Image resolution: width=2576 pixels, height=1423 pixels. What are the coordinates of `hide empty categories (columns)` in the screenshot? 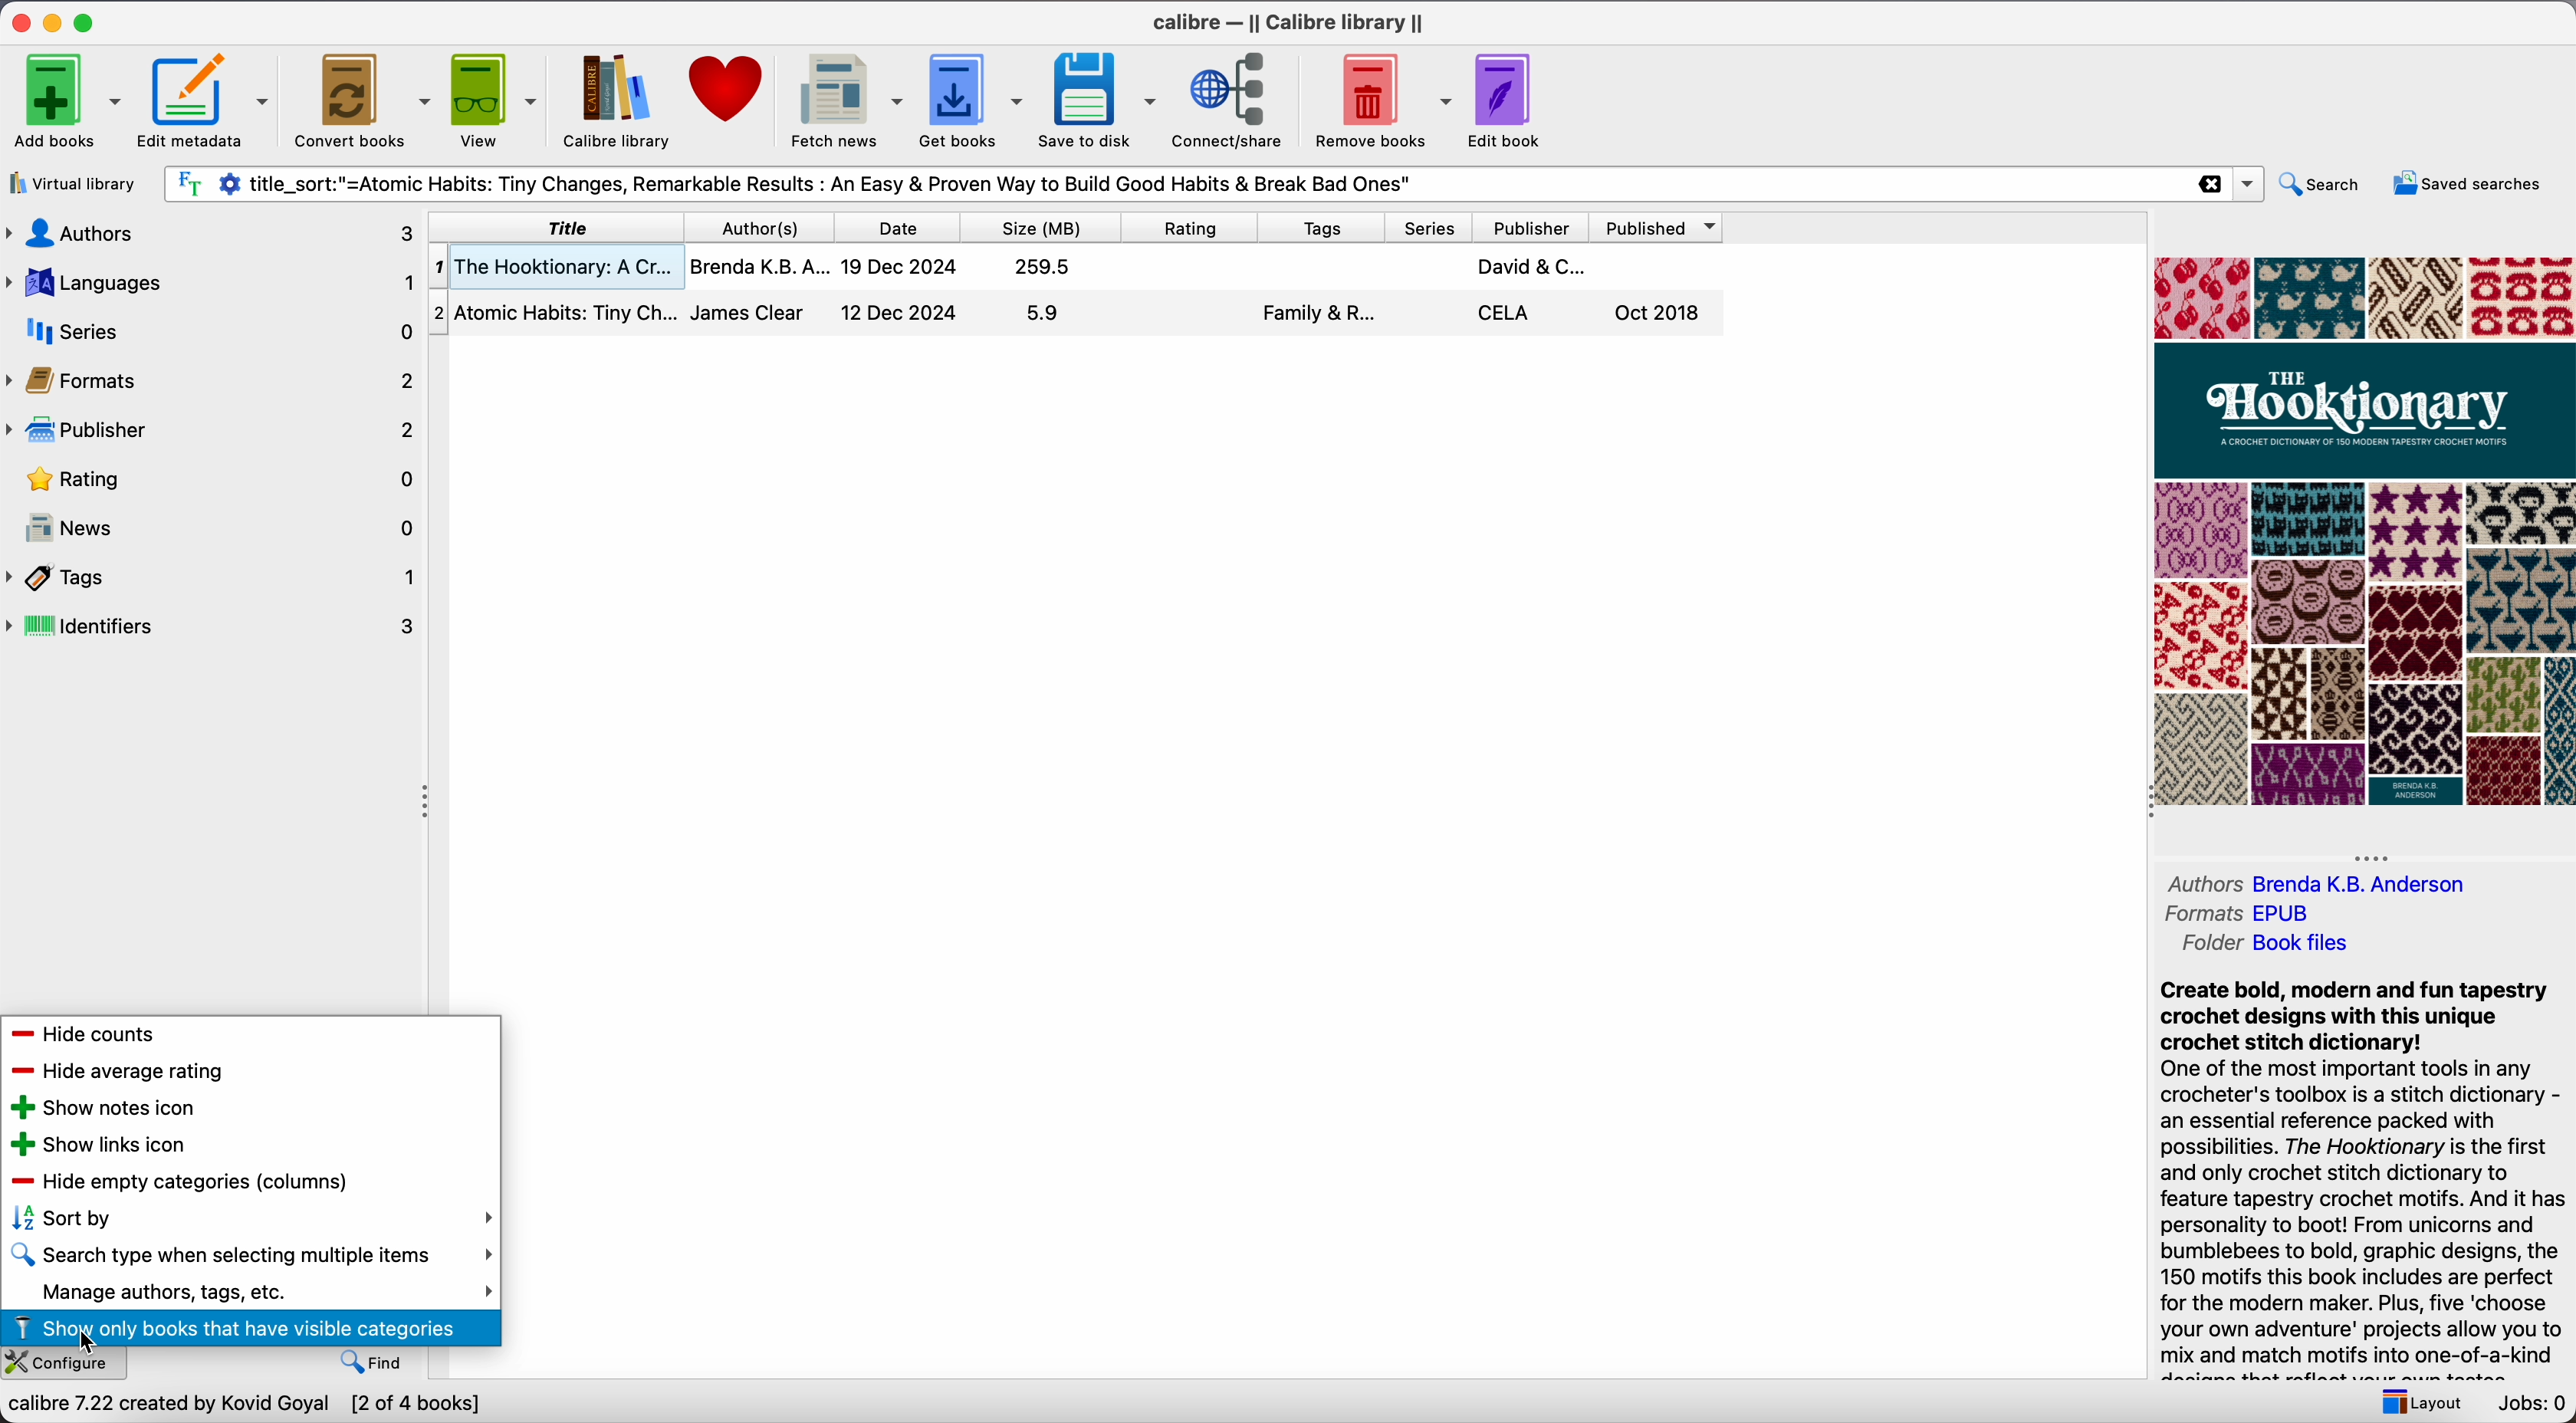 It's located at (179, 1180).